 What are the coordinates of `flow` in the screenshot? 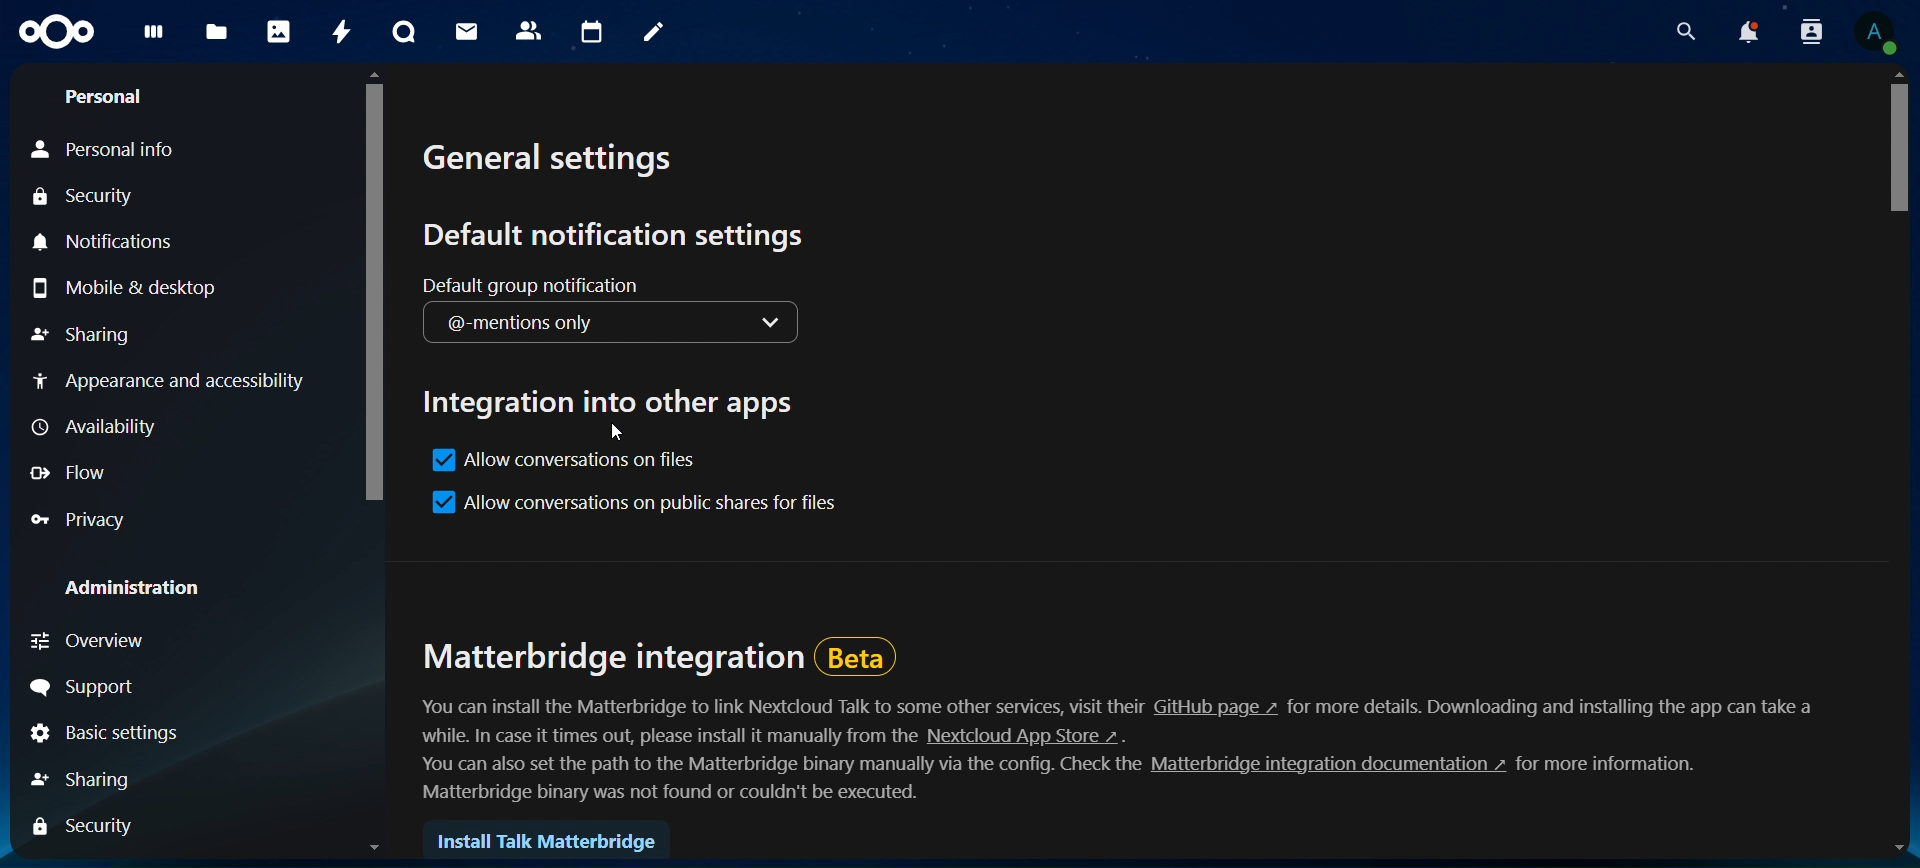 It's located at (72, 476).